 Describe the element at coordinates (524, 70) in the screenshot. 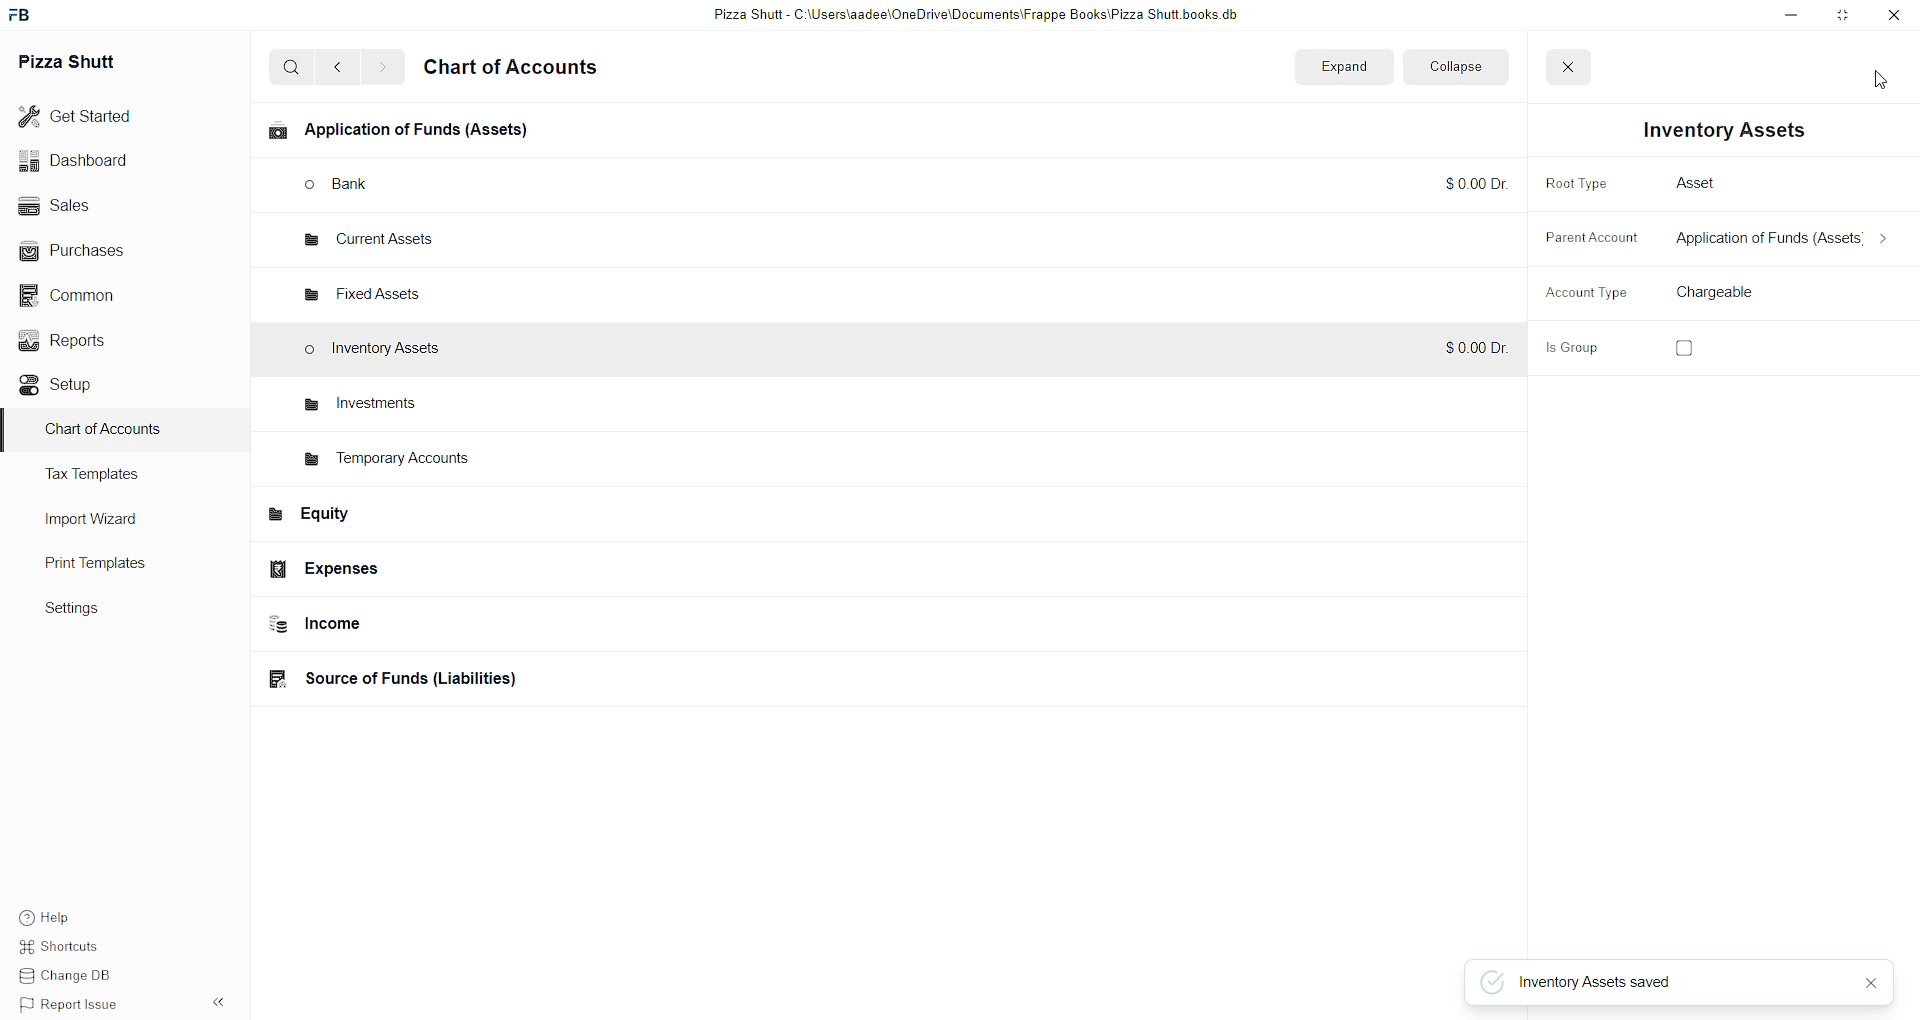

I see `Chart of accounts` at that location.